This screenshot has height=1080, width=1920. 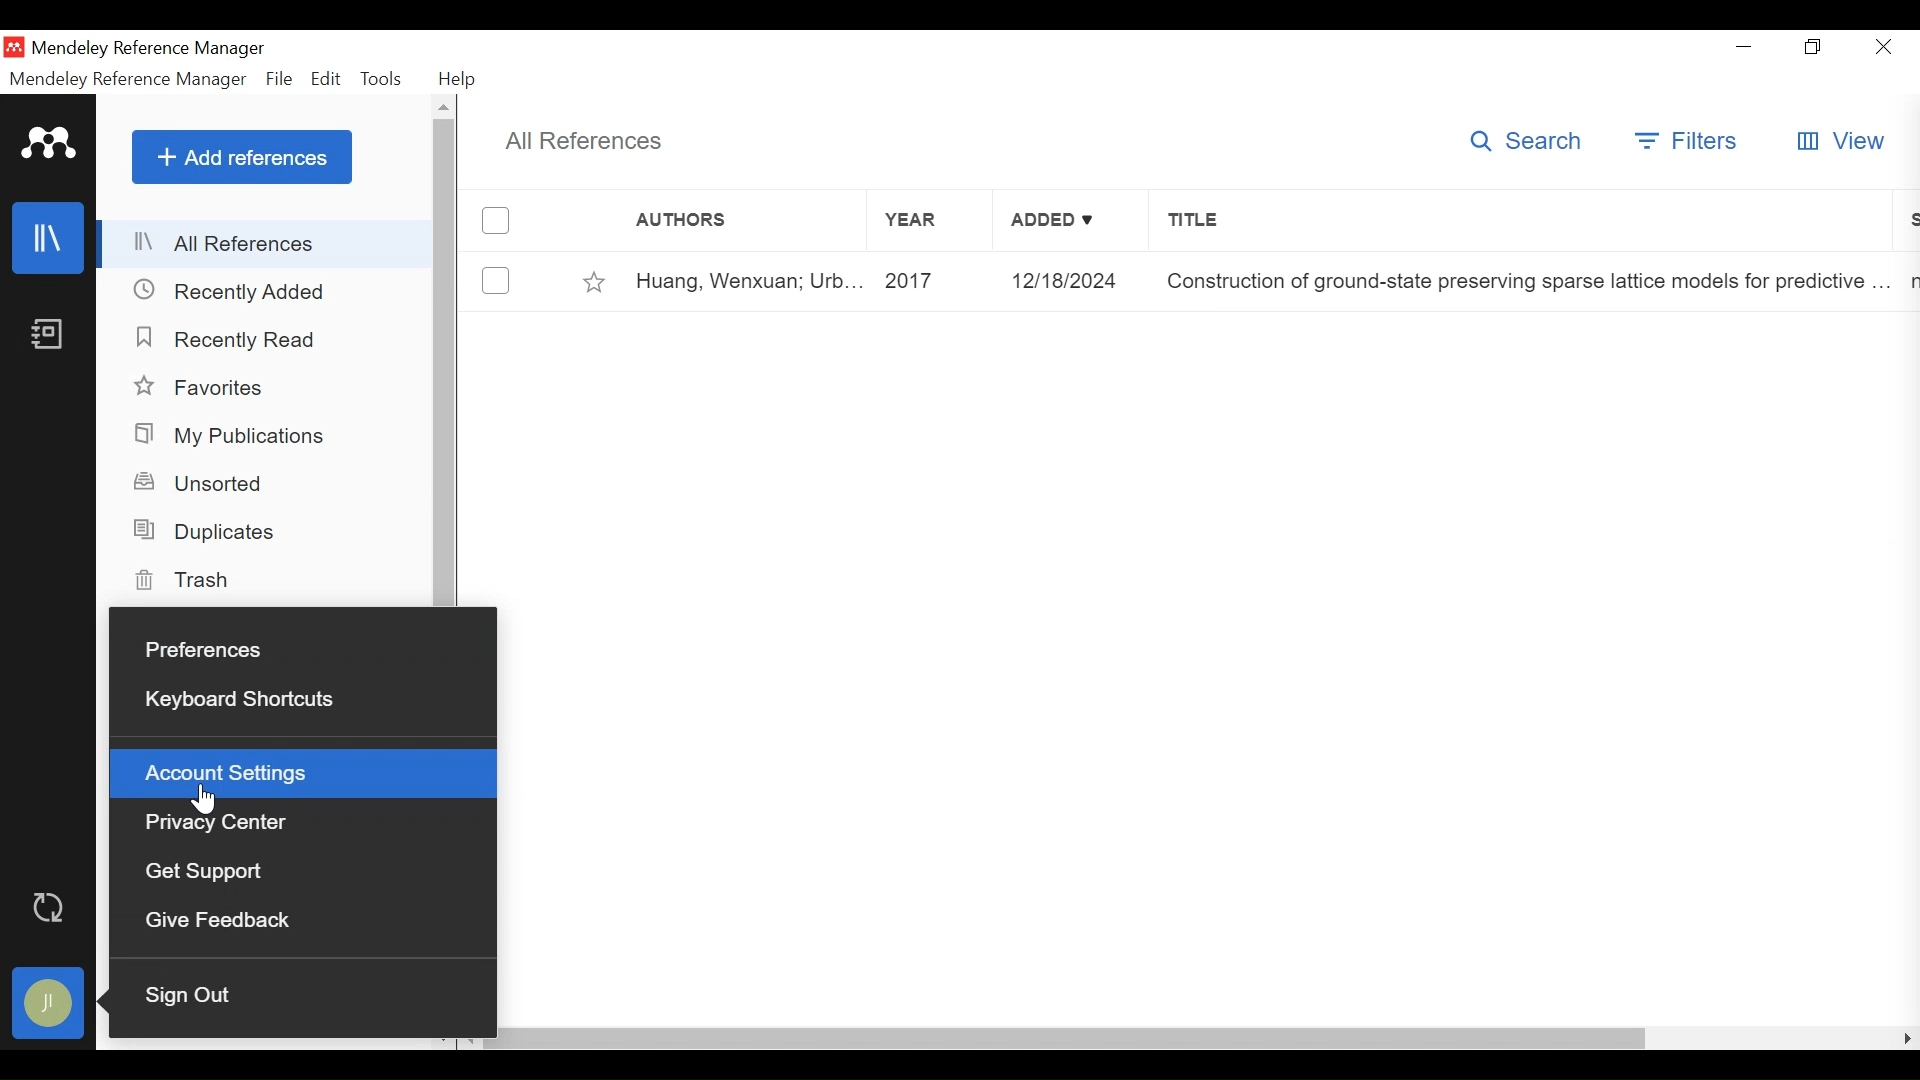 I want to click on All References, so click(x=585, y=142).